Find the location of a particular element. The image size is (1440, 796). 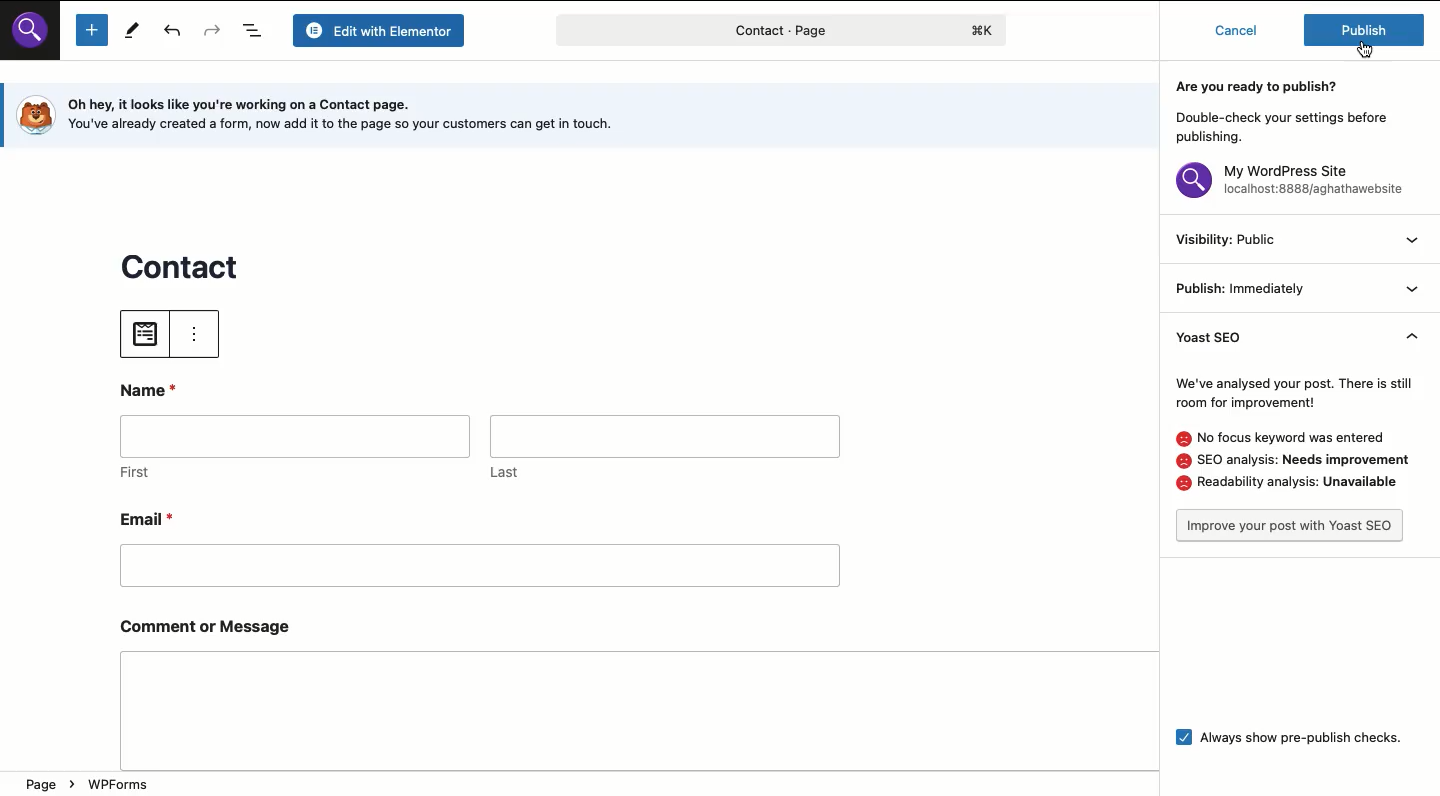

contact - page is located at coordinates (706, 34).